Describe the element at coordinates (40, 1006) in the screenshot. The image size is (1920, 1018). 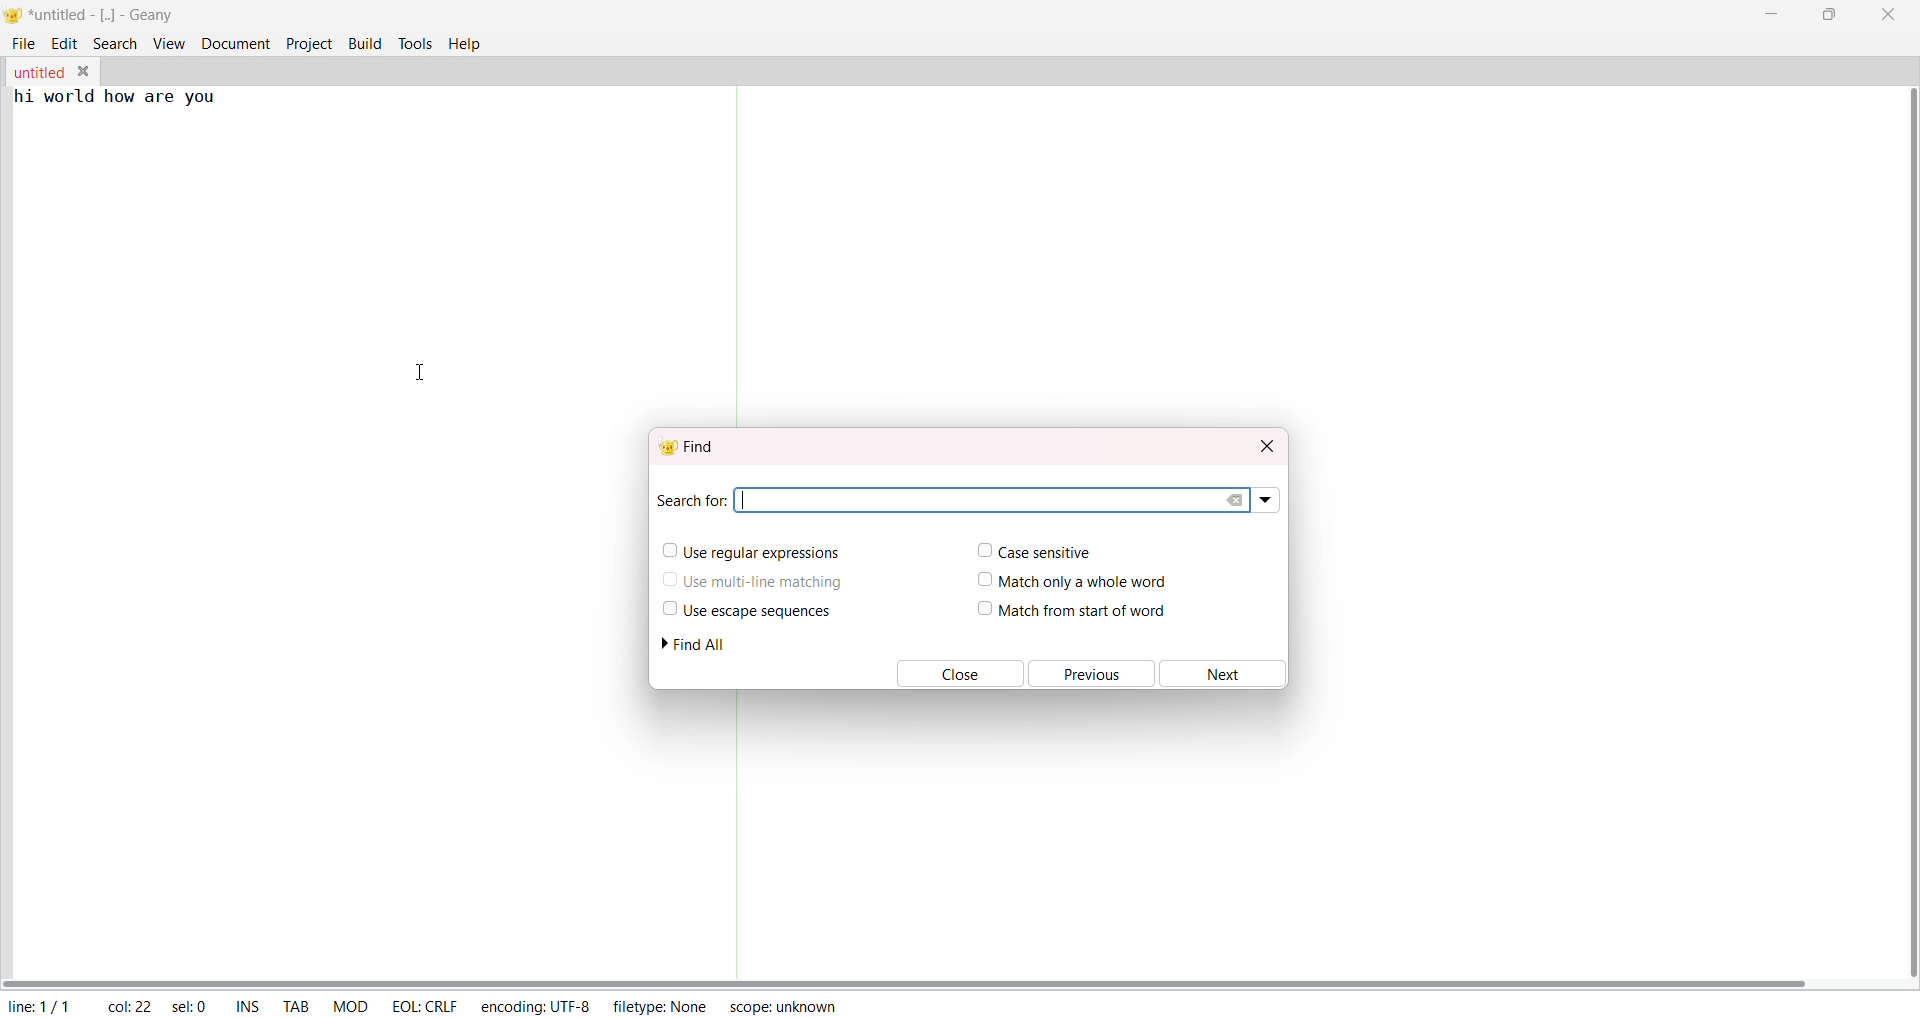
I see `line: 1/1` at that location.